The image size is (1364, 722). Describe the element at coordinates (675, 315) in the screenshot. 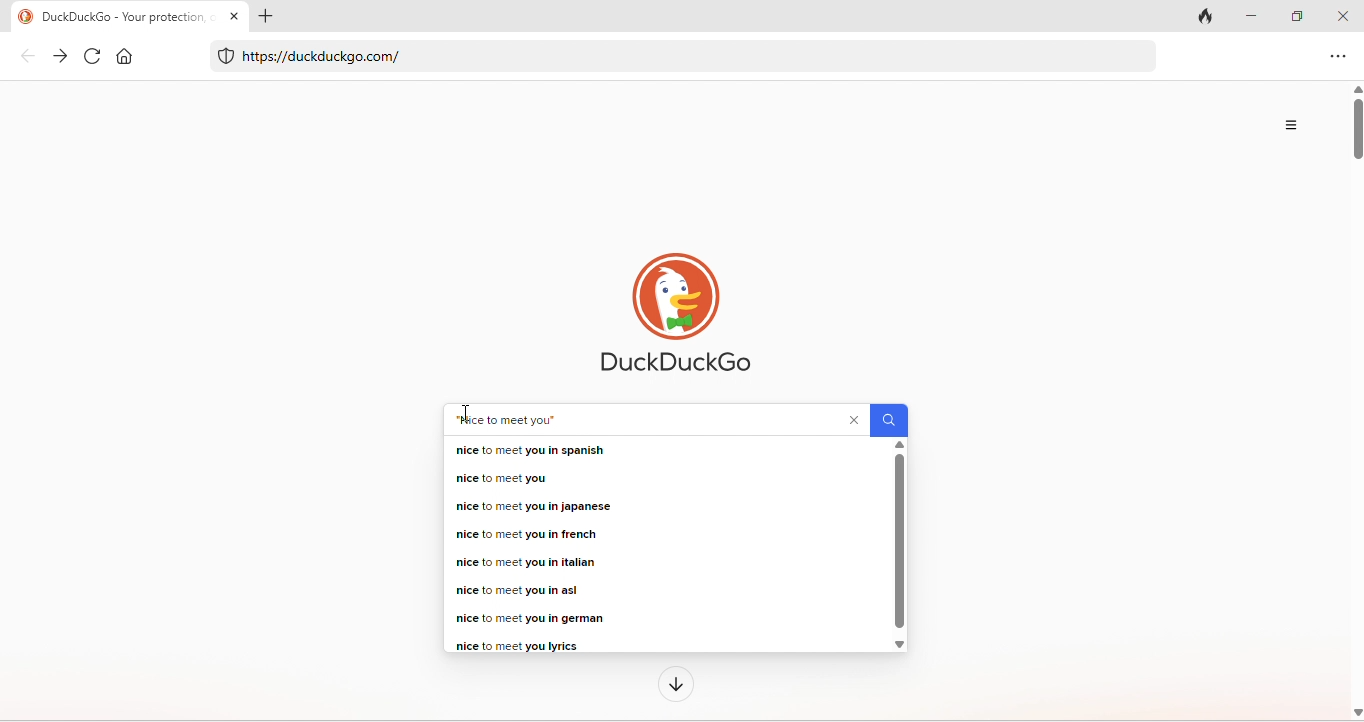

I see `DuckDuckGo` at that location.